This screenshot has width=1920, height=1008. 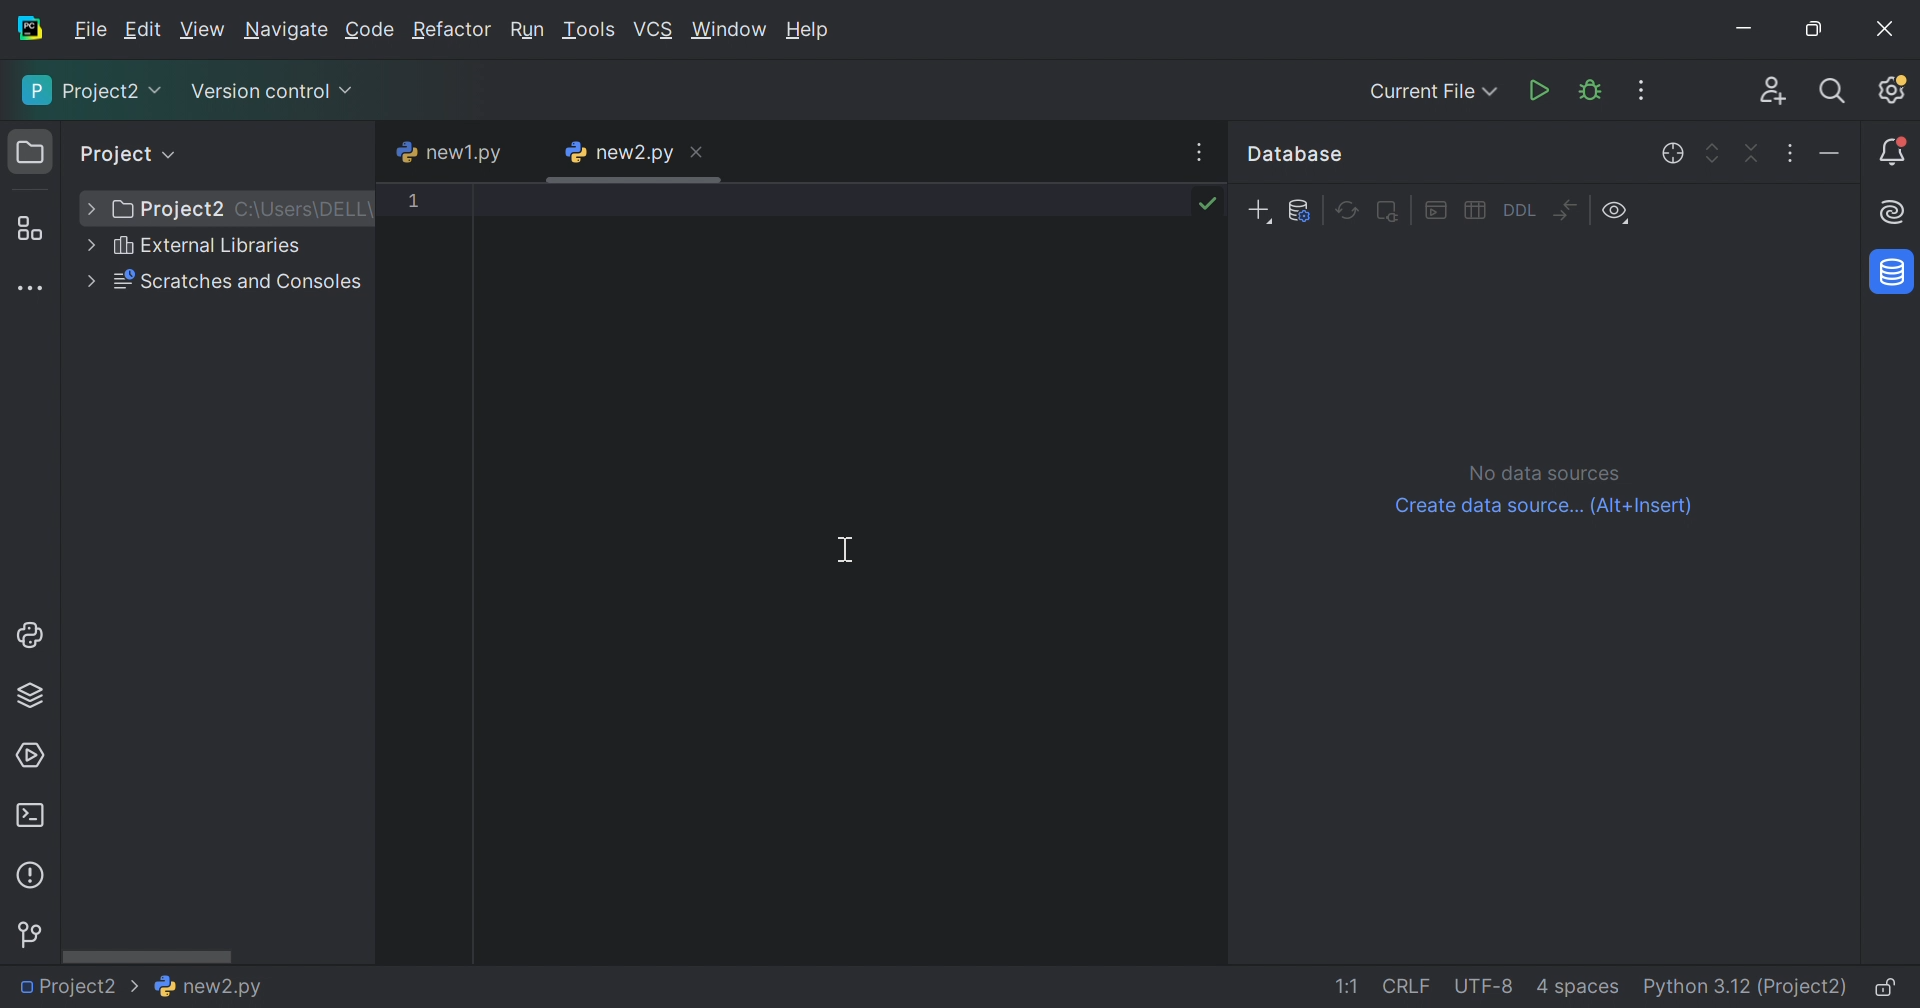 I want to click on Version Control, so click(x=269, y=90).